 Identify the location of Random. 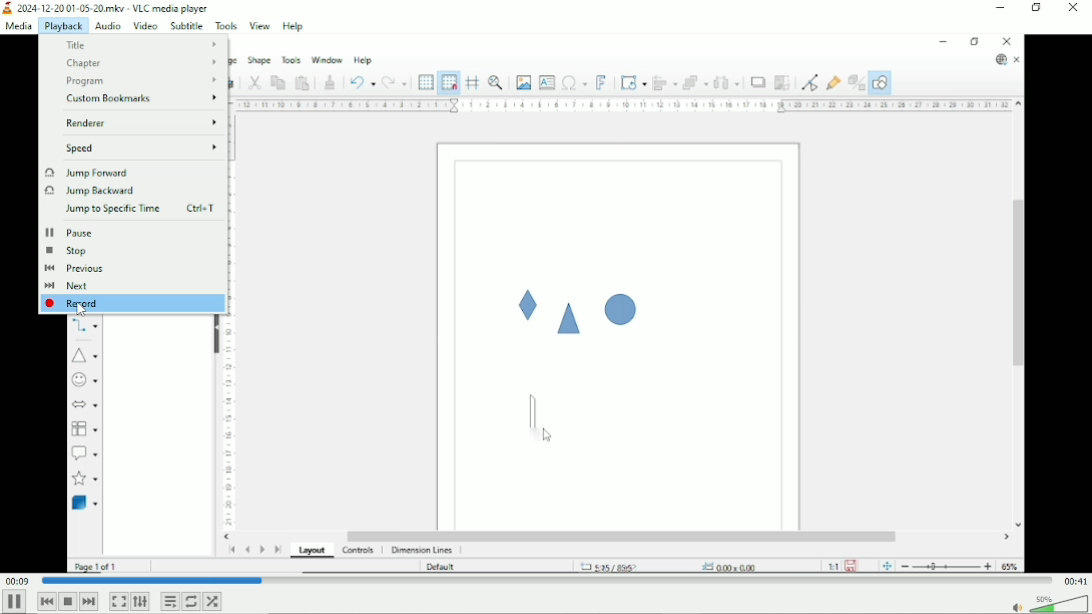
(212, 601).